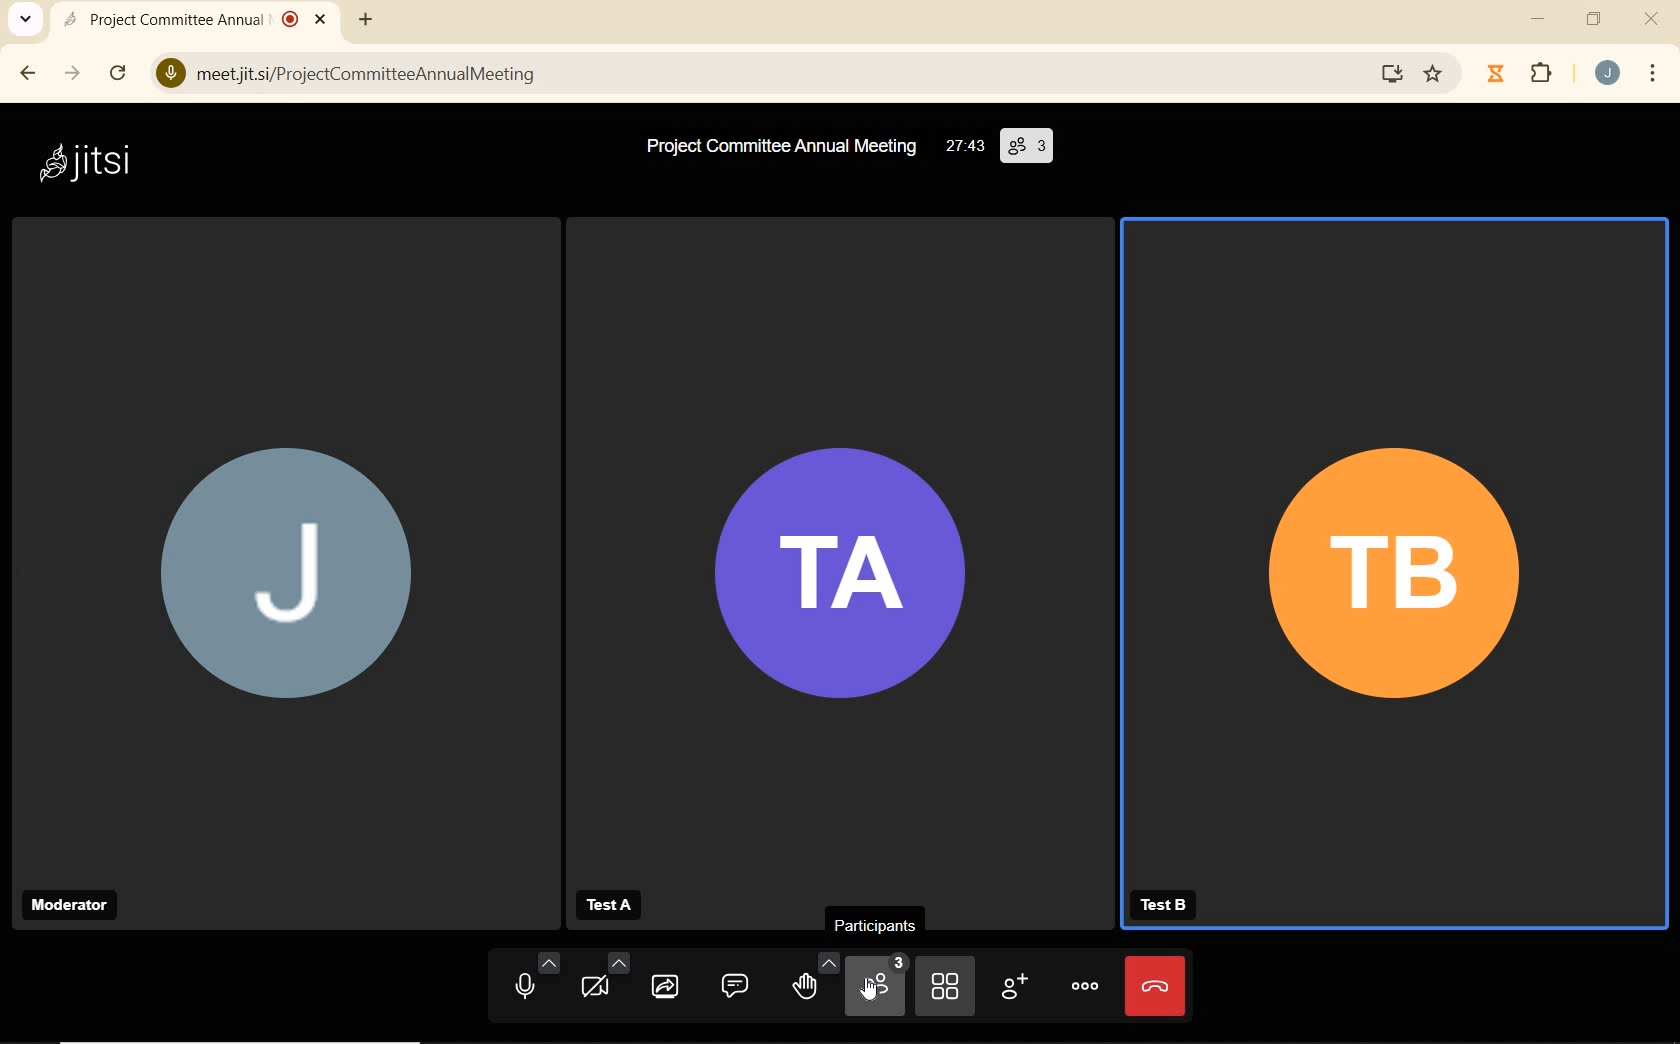  Describe the element at coordinates (290, 18) in the screenshot. I see `recording` at that location.